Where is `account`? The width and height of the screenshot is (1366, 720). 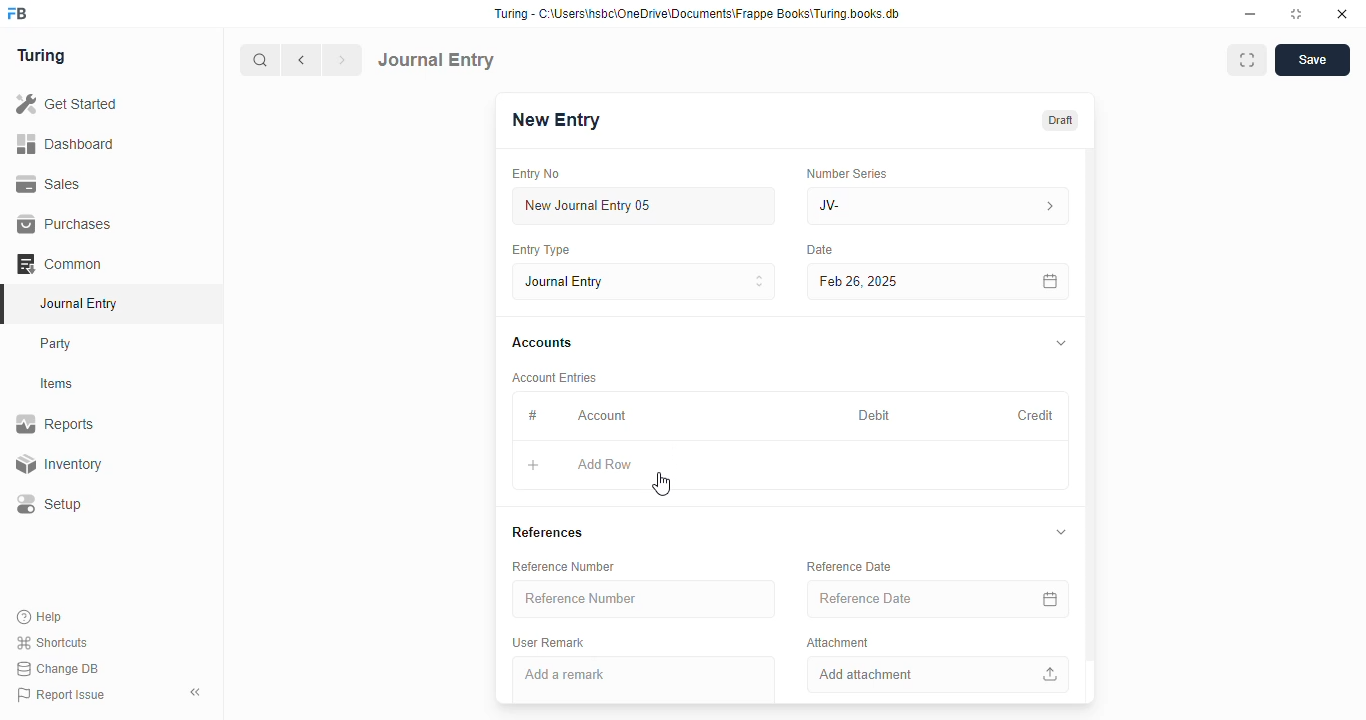 account is located at coordinates (602, 415).